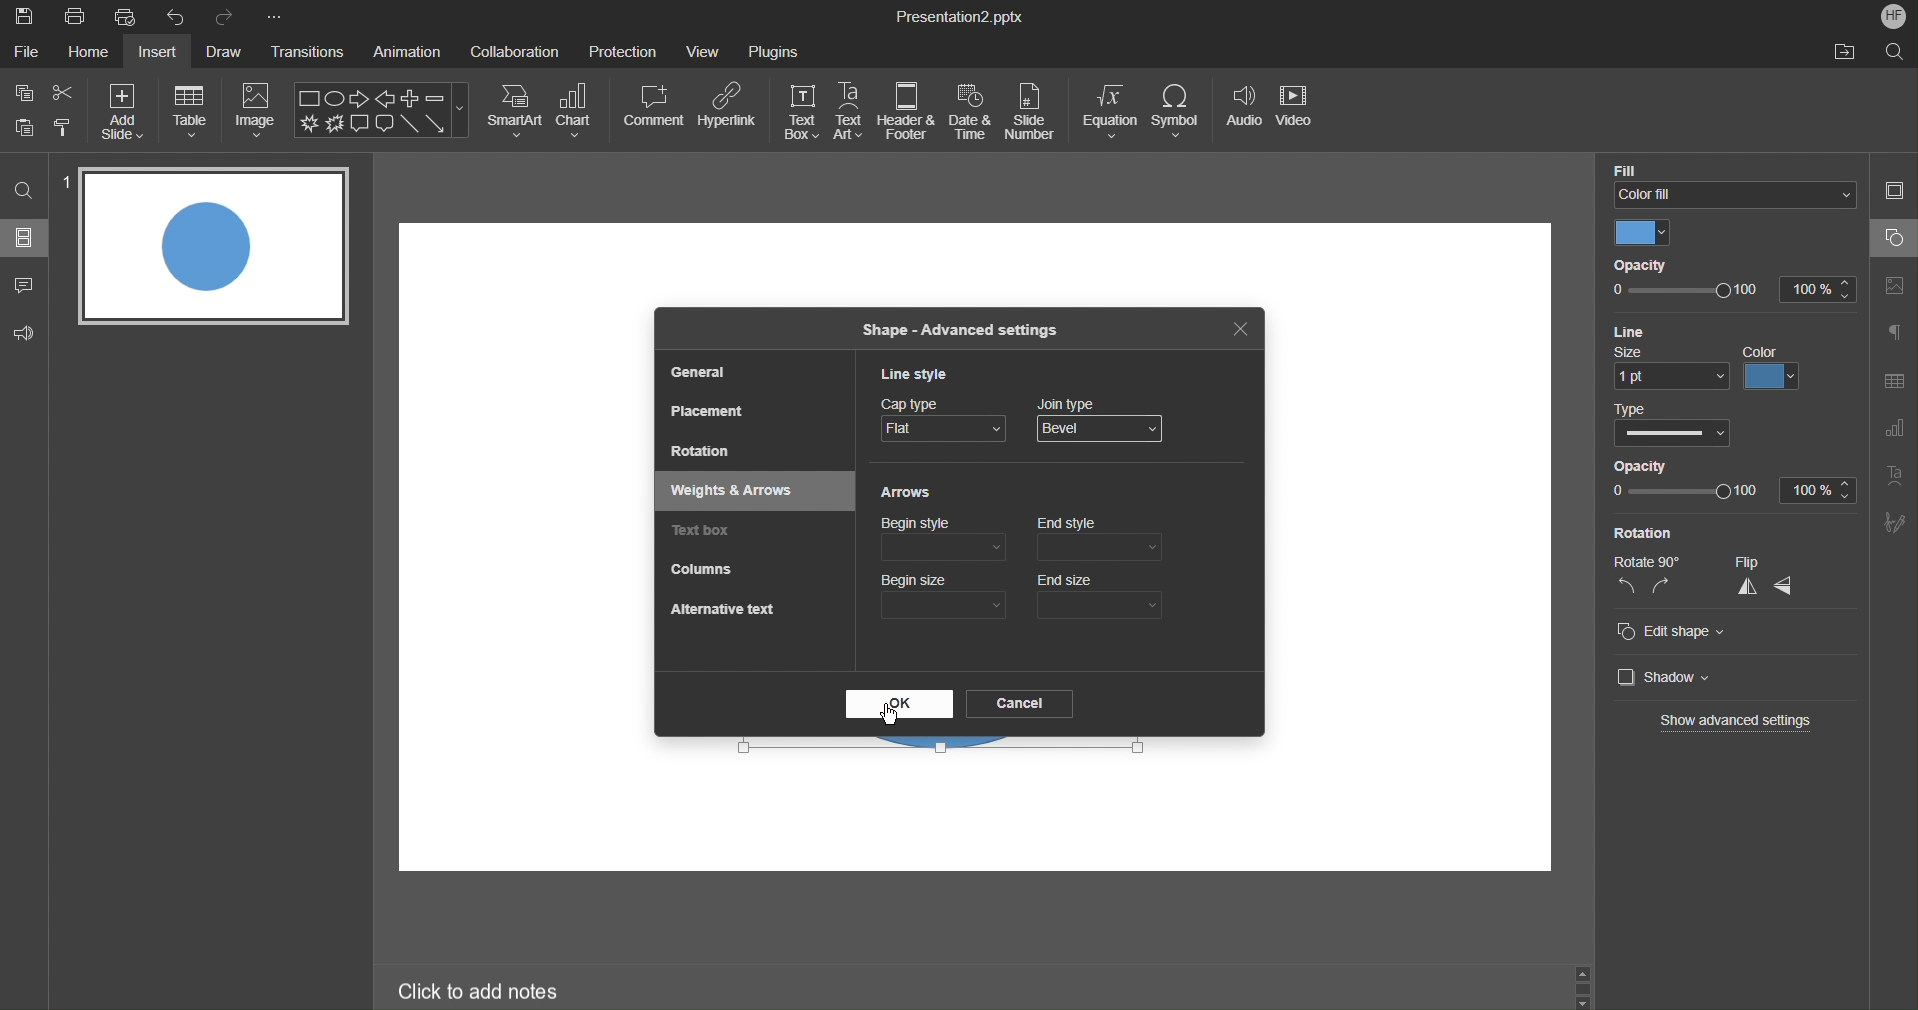 Image resolution: width=1918 pixels, height=1010 pixels. I want to click on Signature, so click(1895, 524).